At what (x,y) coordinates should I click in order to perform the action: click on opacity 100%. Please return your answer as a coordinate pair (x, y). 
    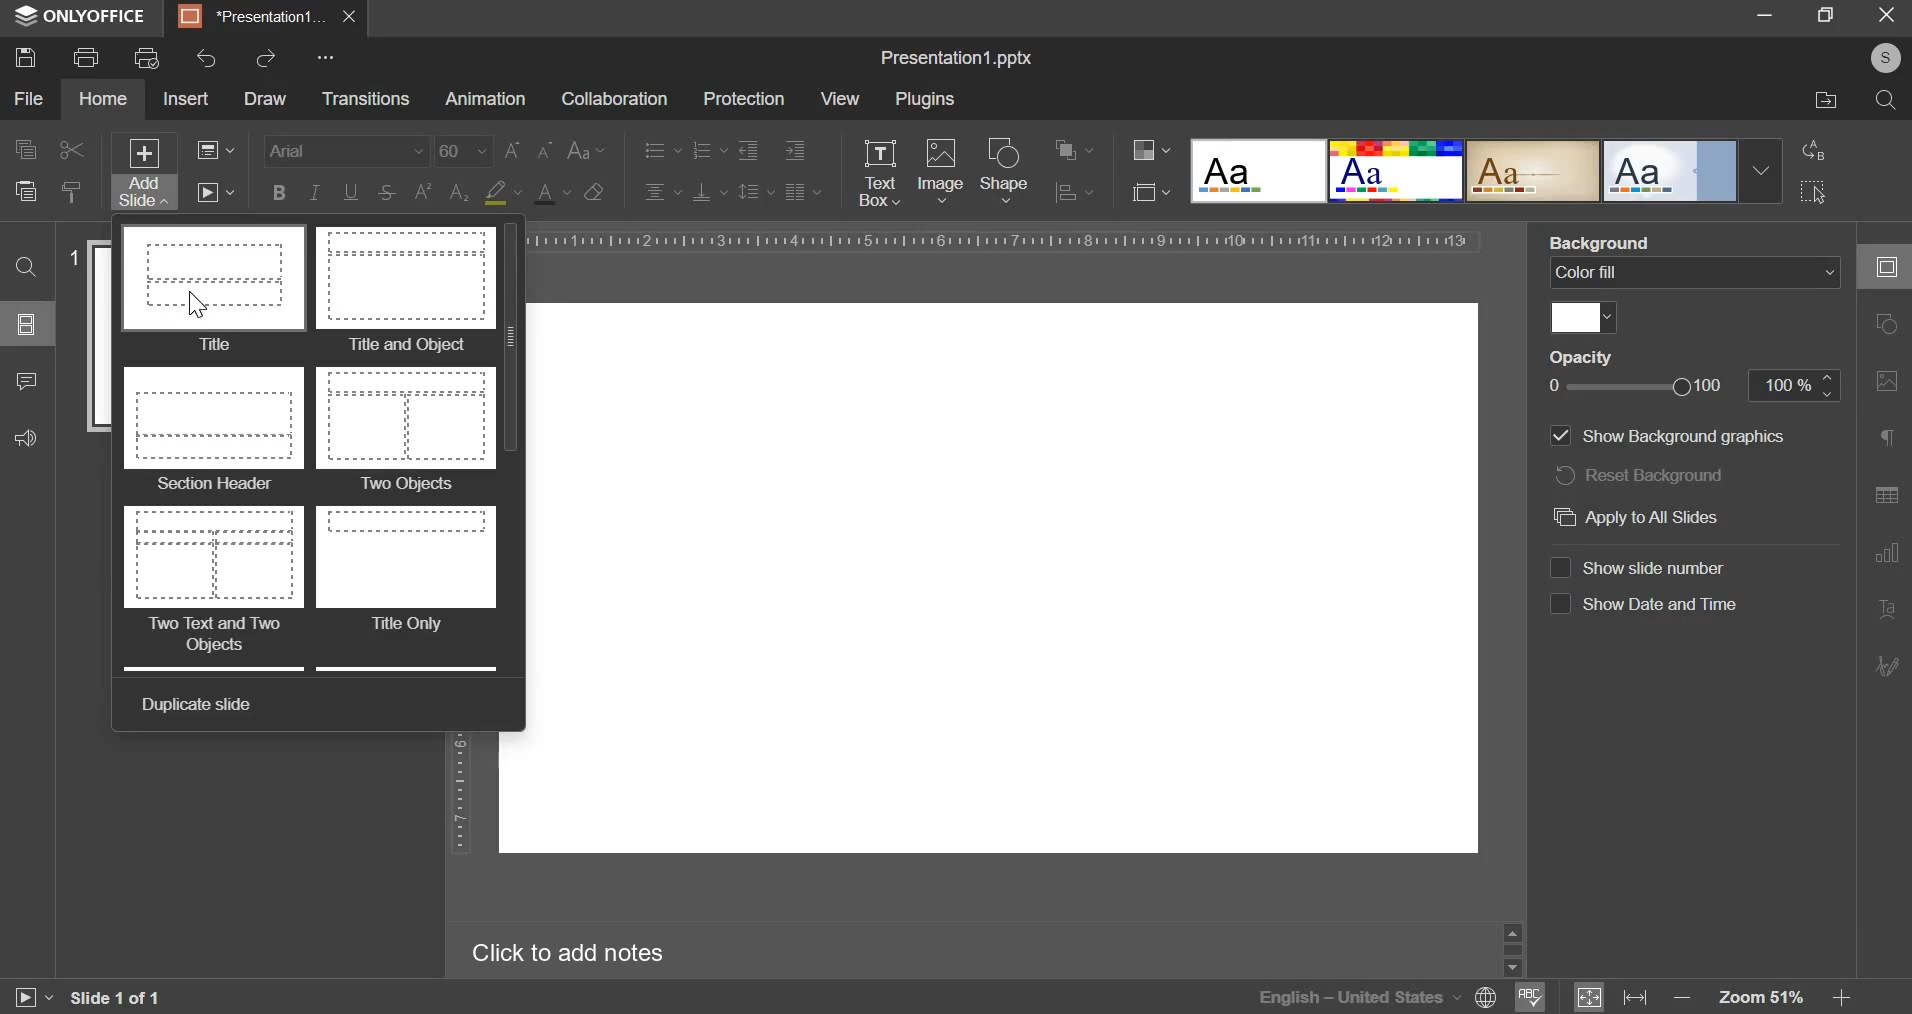
    Looking at the image, I should click on (1797, 384).